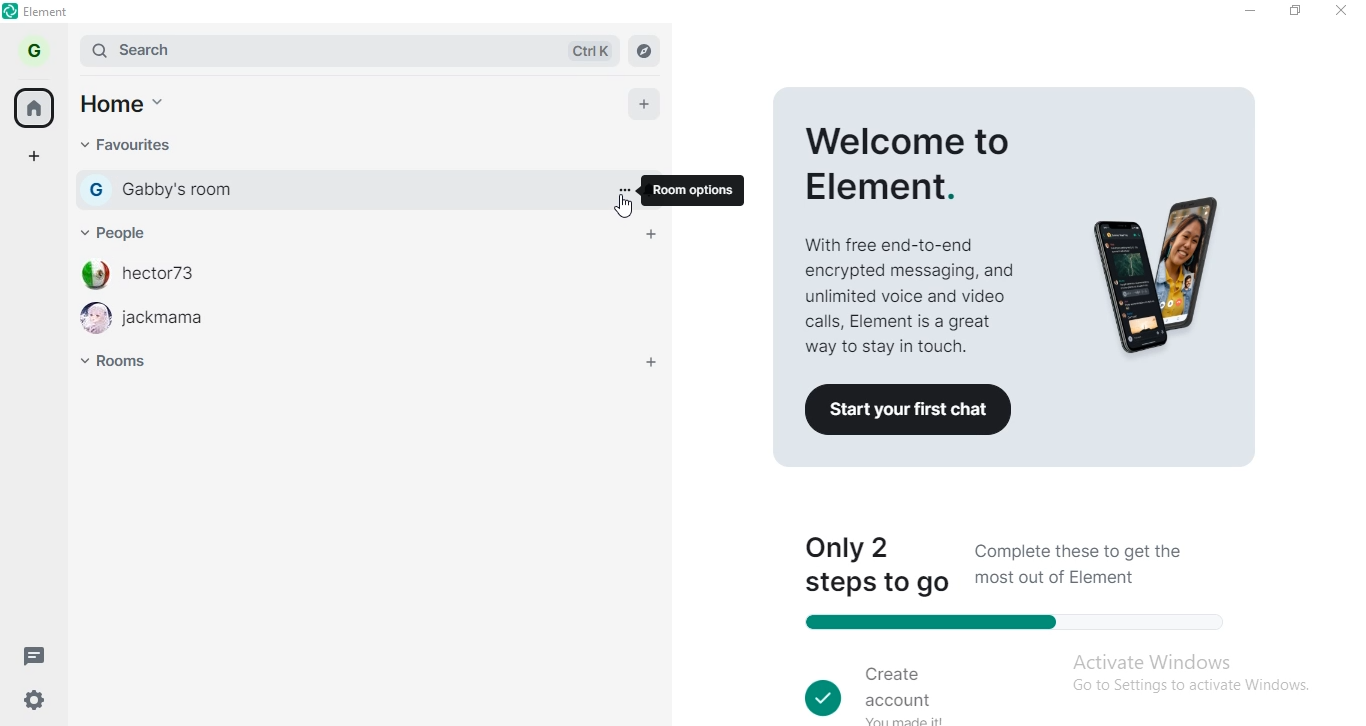  I want to click on Complete these to get the
most out of Element, so click(1094, 563).